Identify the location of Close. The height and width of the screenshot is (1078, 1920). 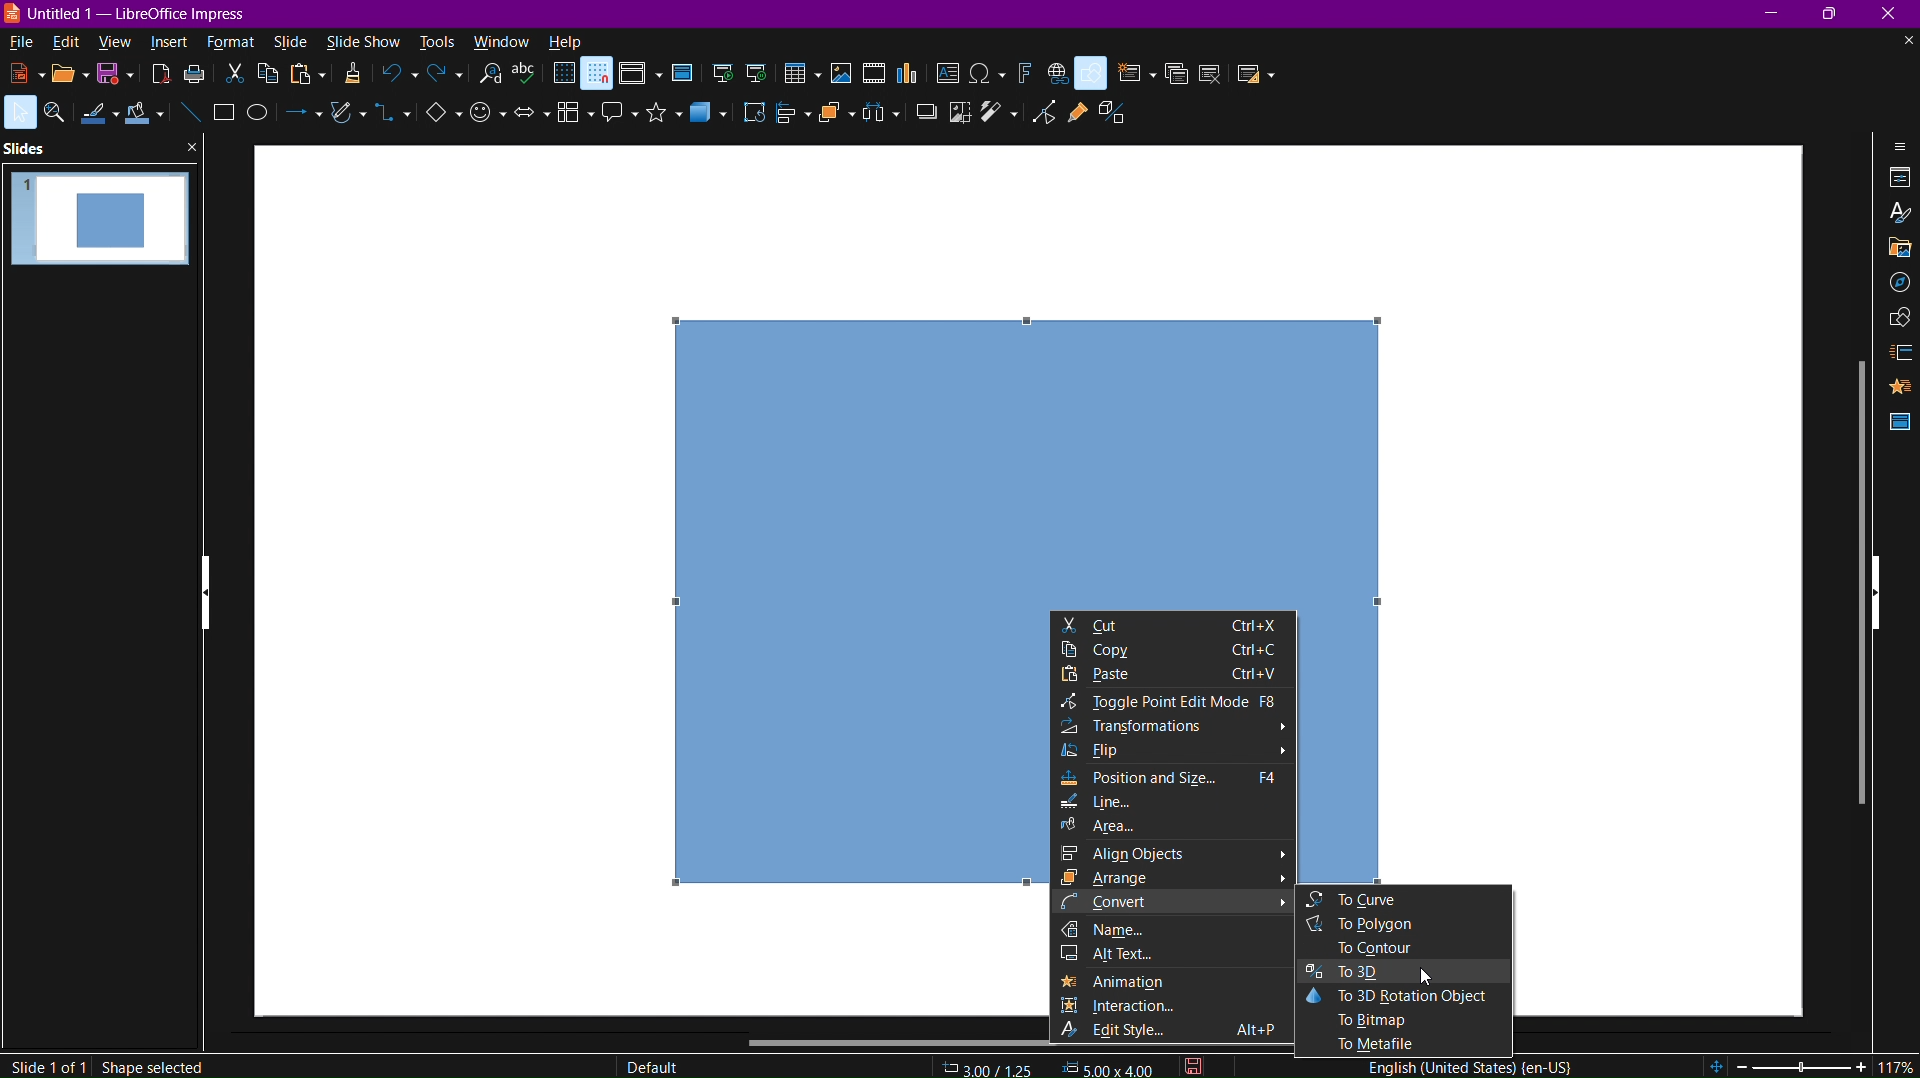
(1894, 15).